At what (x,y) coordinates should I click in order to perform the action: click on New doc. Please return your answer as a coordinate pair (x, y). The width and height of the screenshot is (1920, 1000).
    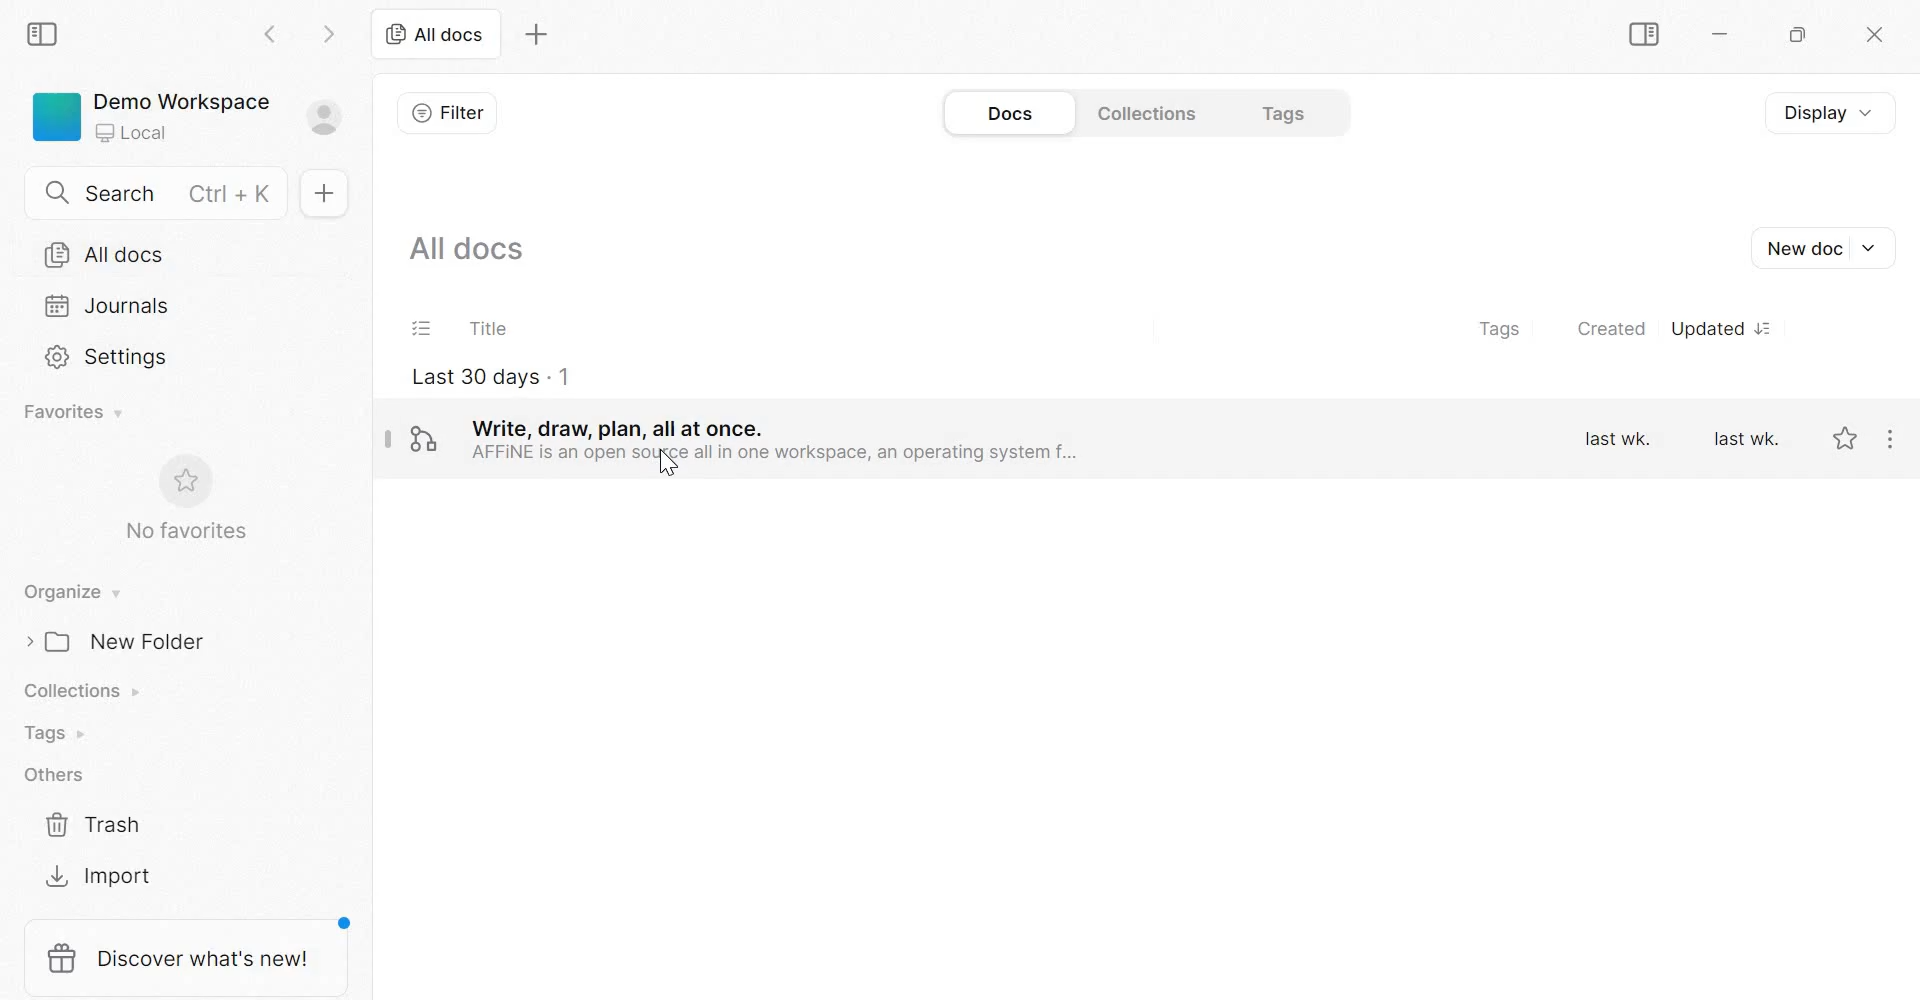
    Looking at the image, I should click on (323, 195).